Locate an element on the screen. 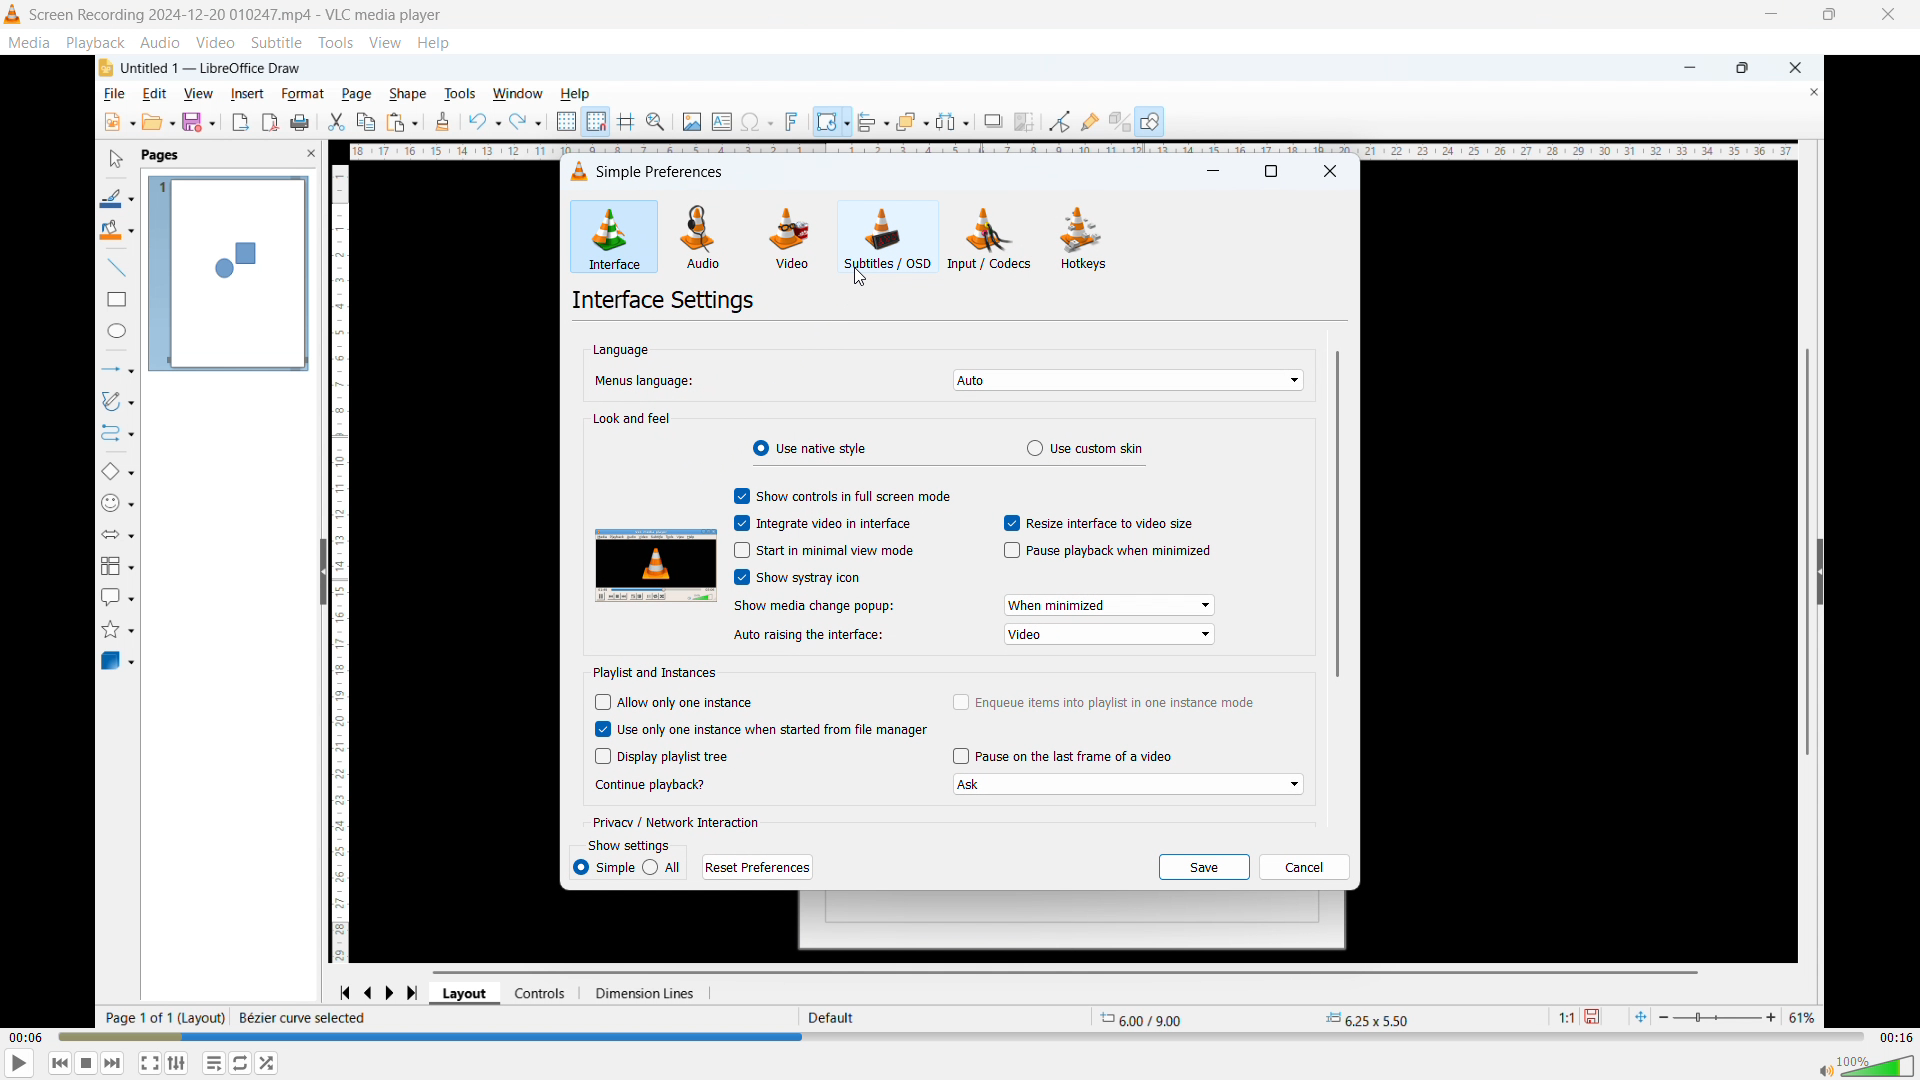  Cursor  is located at coordinates (860, 277).